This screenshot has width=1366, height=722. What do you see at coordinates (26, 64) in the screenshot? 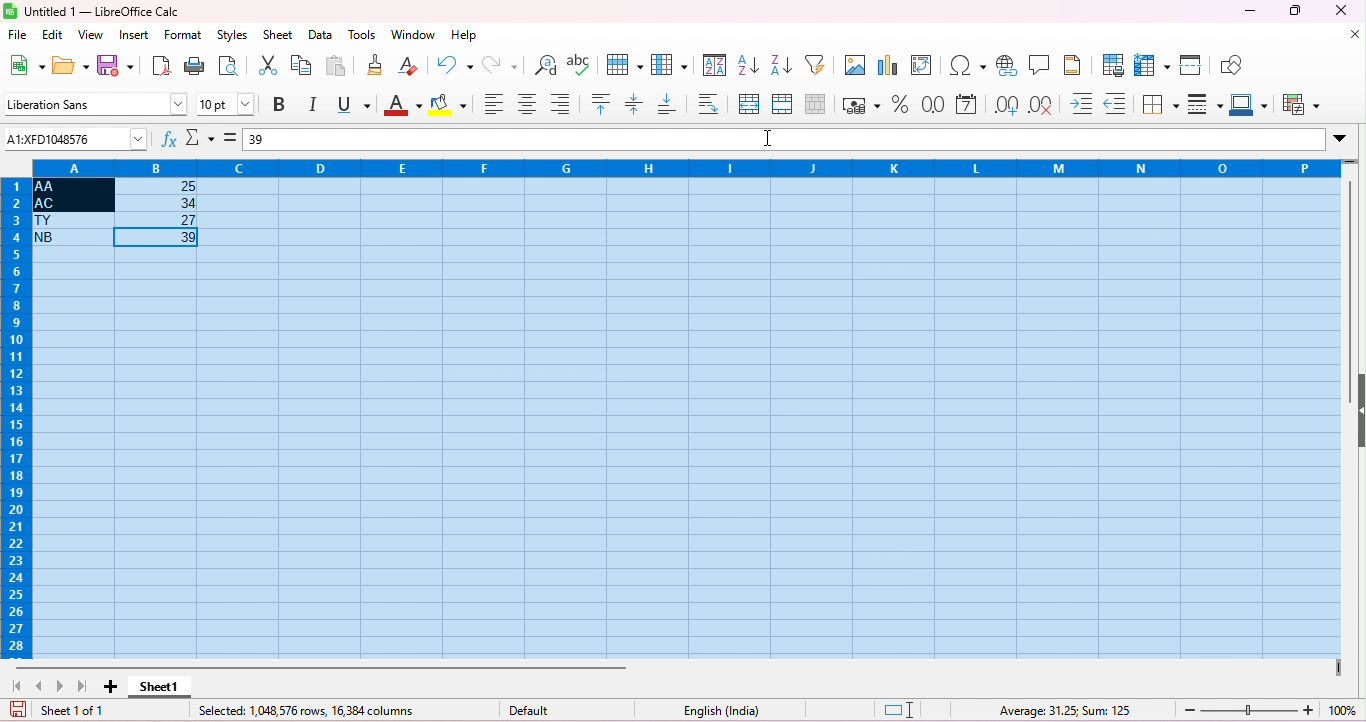
I see `new` at bounding box center [26, 64].